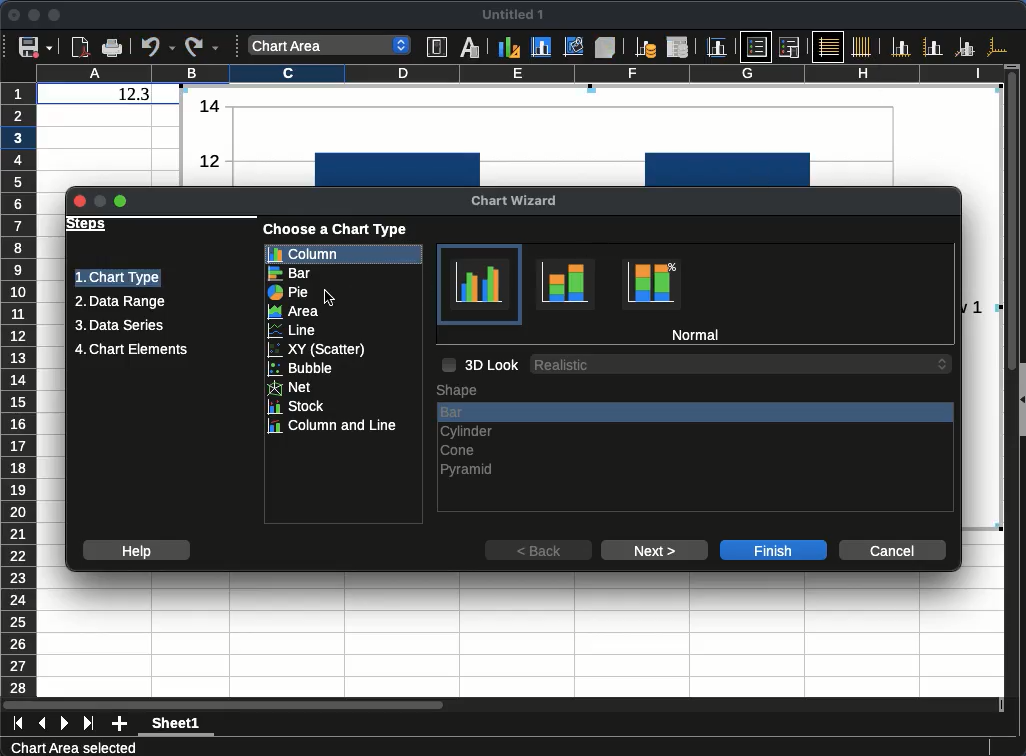  I want to click on Horizontal grids, current selection, so click(828, 46).